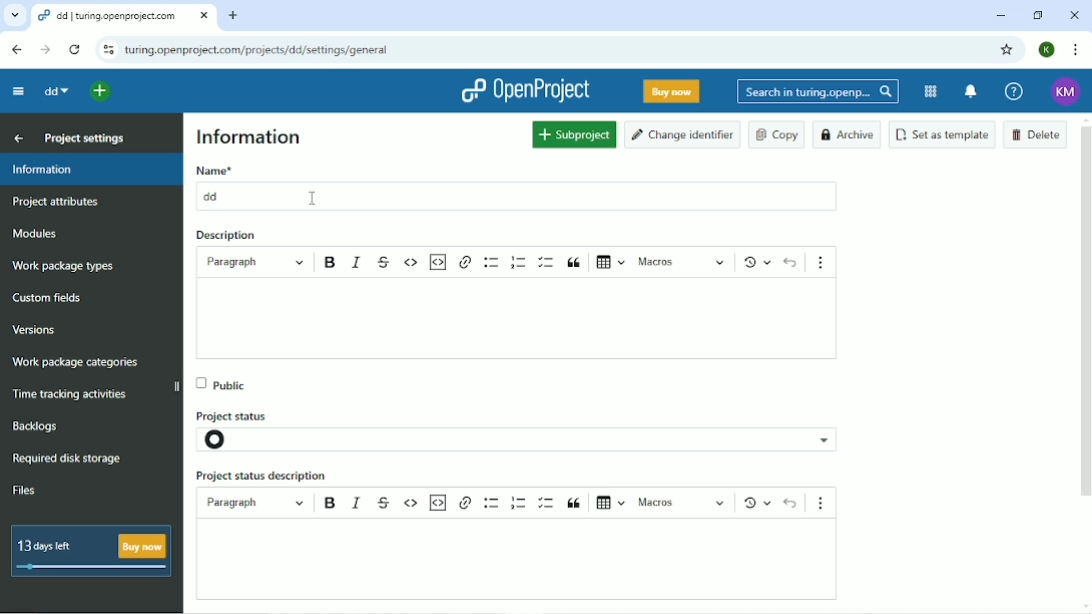  What do you see at coordinates (683, 502) in the screenshot?
I see `macros` at bounding box center [683, 502].